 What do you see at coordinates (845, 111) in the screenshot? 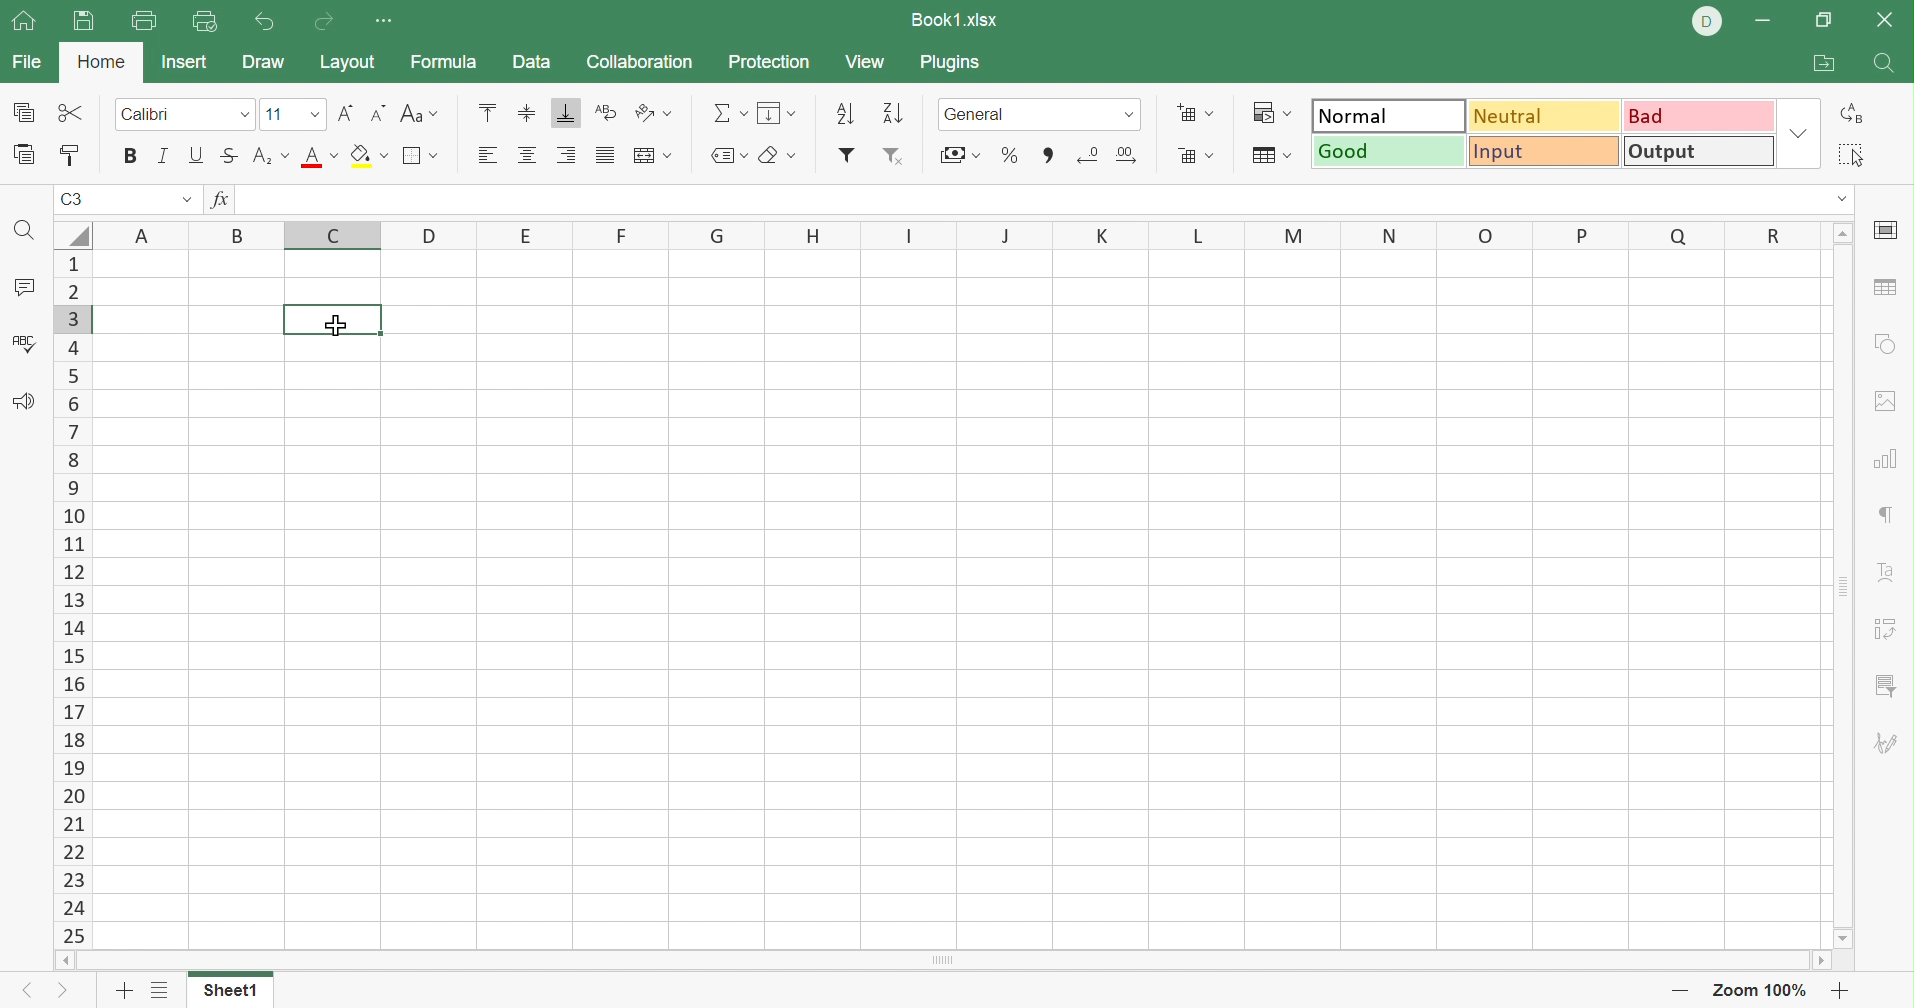
I see `Sort ascending` at bounding box center [845, 111].